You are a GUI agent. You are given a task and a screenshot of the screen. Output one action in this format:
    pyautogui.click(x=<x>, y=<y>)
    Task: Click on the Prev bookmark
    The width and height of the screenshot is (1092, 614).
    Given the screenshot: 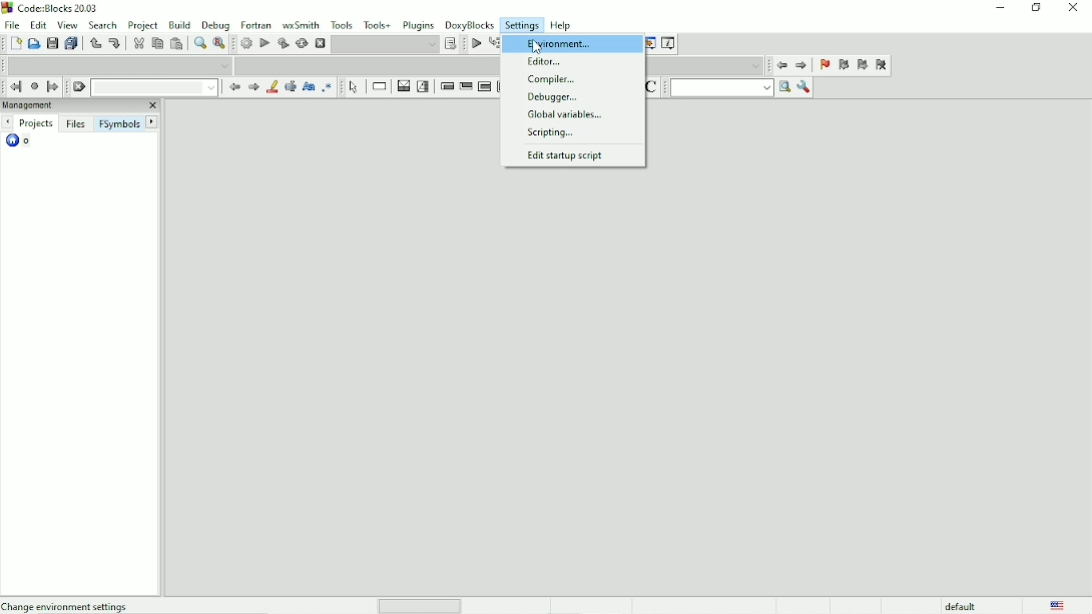 What is the action you would take?
    pyautogui.click(x=844, y=66)
    